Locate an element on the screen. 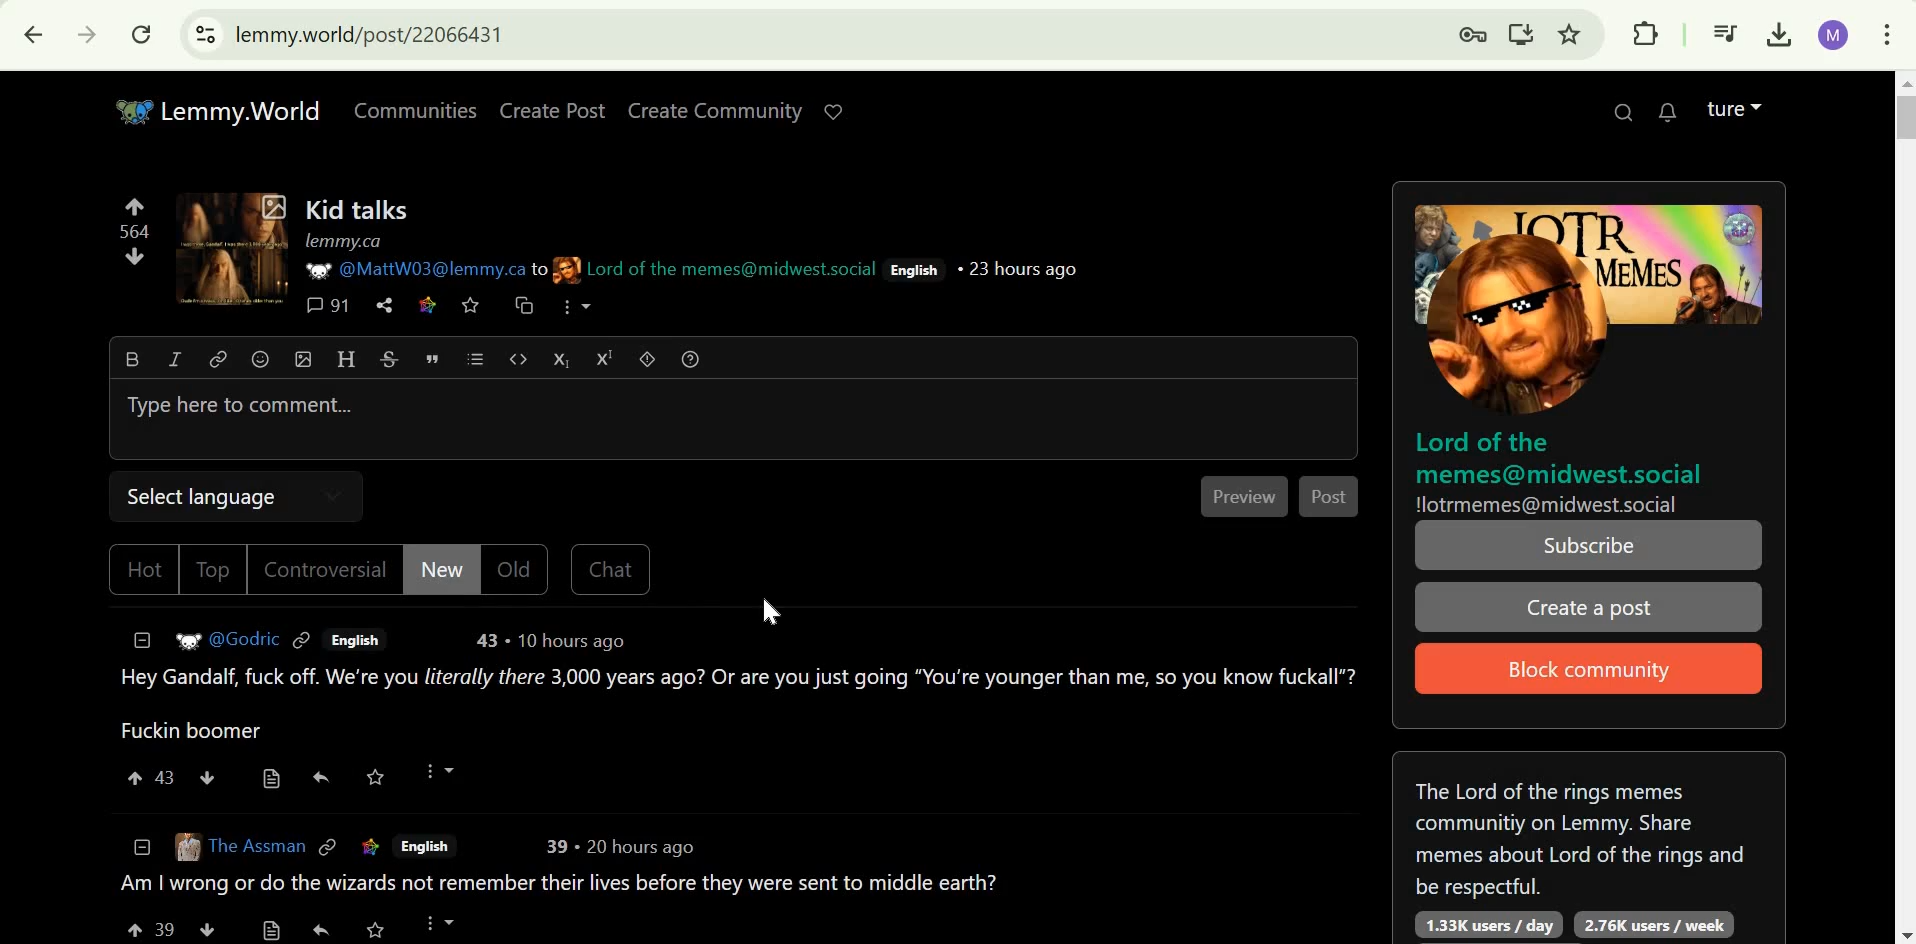  Lemmy Account is located at coordinates (1734, 107).